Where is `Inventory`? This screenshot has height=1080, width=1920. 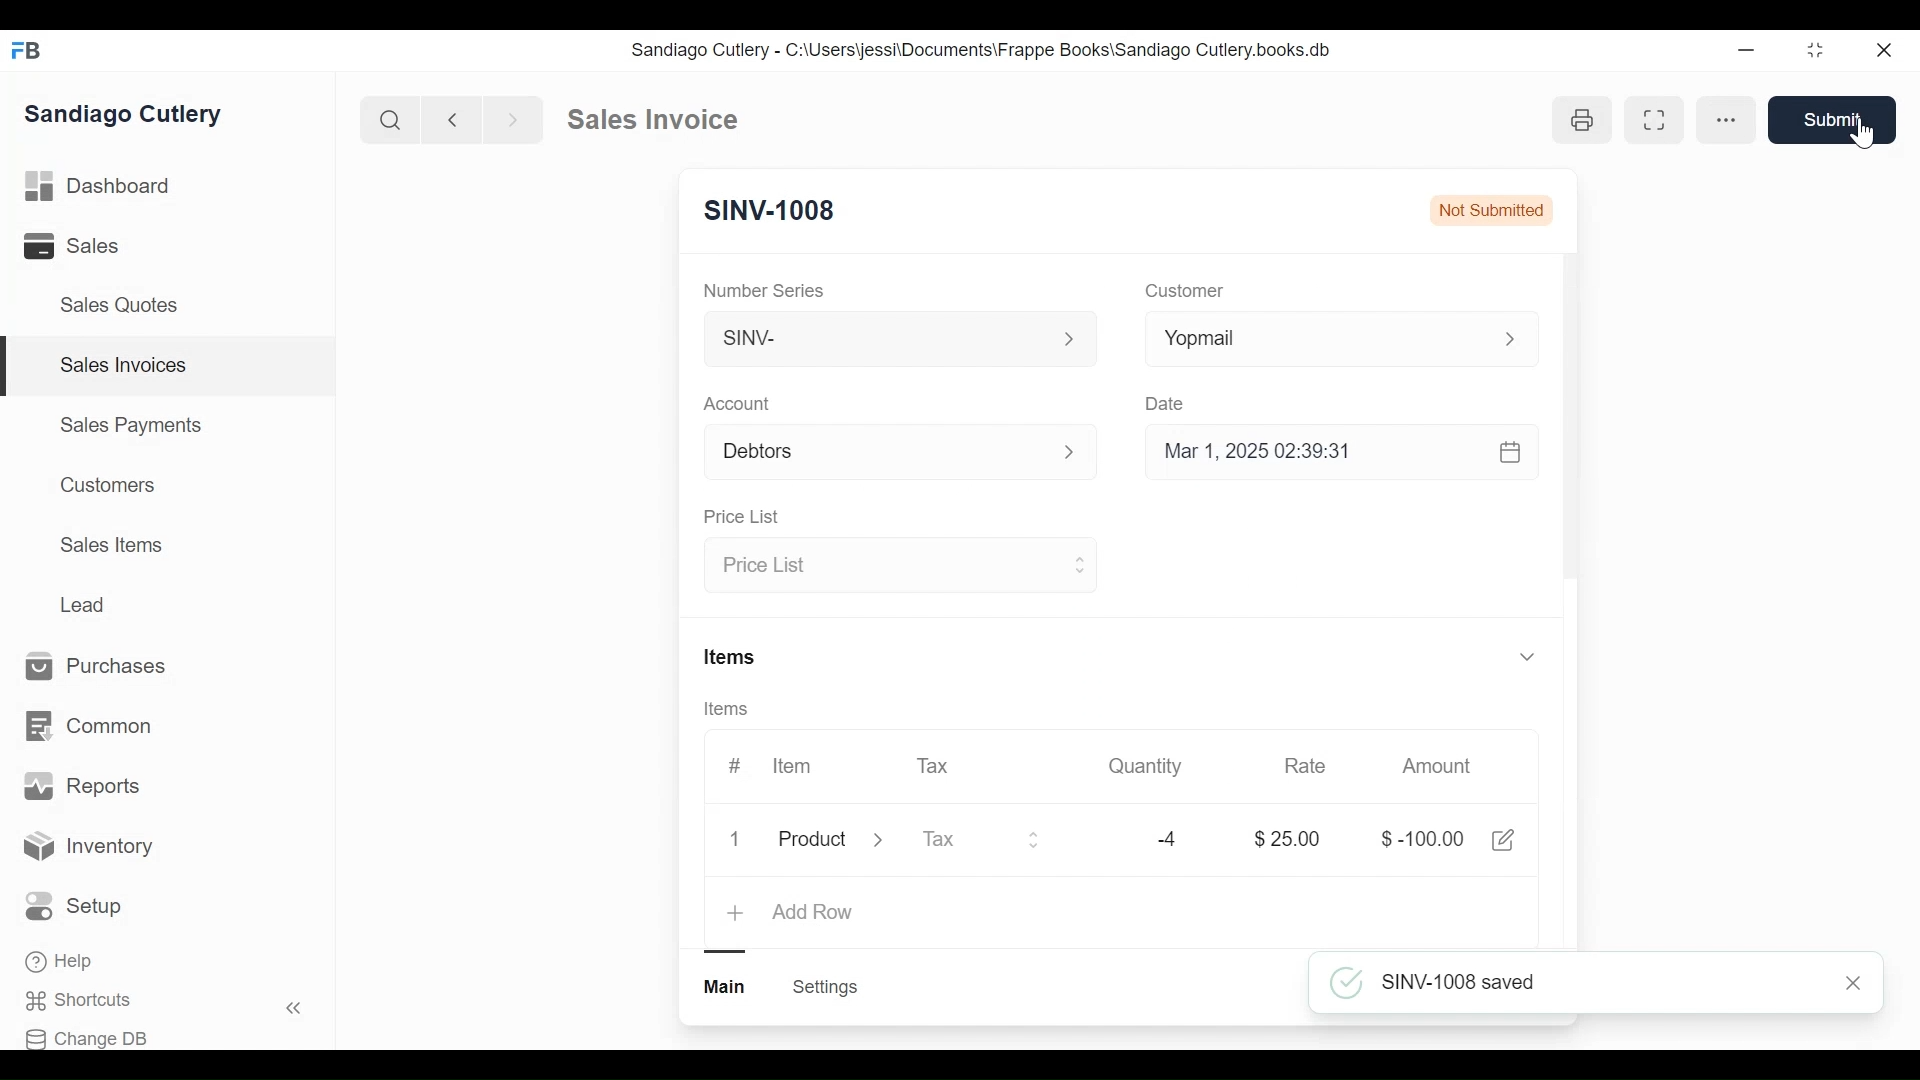 Inventory is located at coordinates (86, 843).